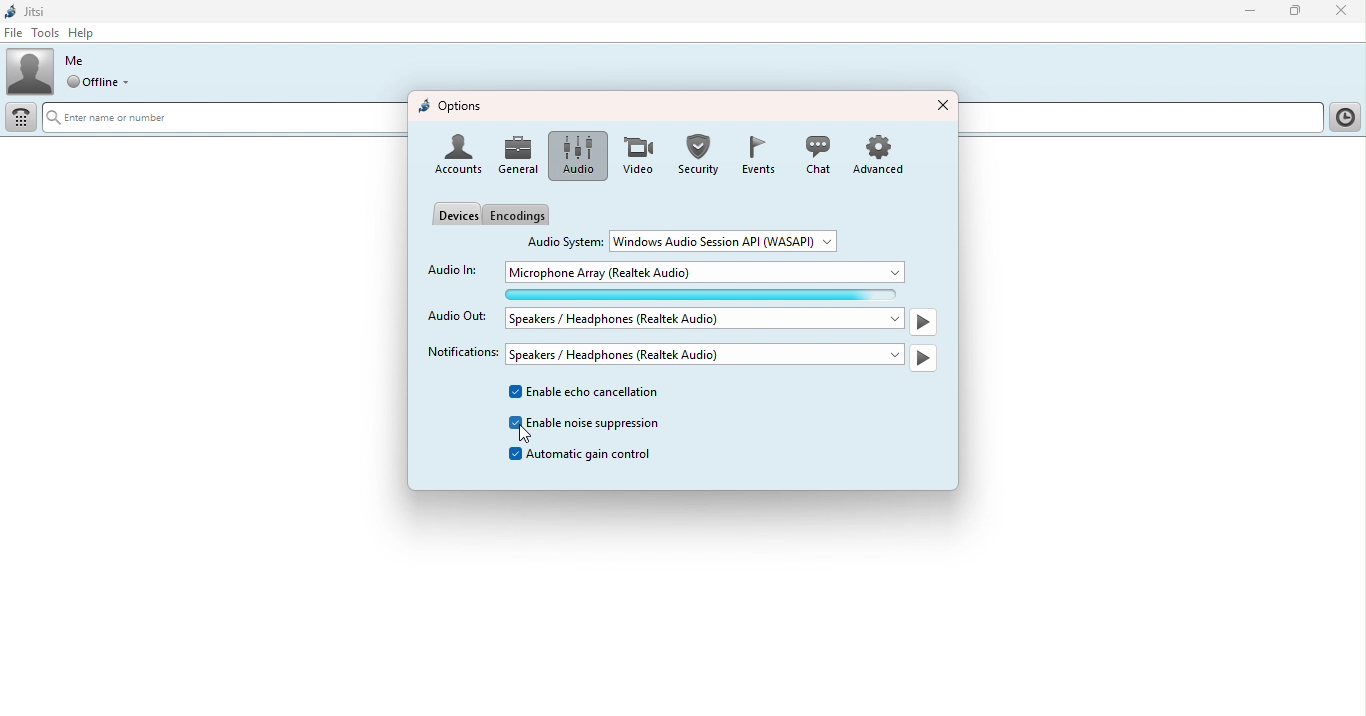 Image resolution: width=1366 pixels, height=716 pixels. Describe the element at coordinates (75, 61) in the screenshot. I see `Me` at that location.